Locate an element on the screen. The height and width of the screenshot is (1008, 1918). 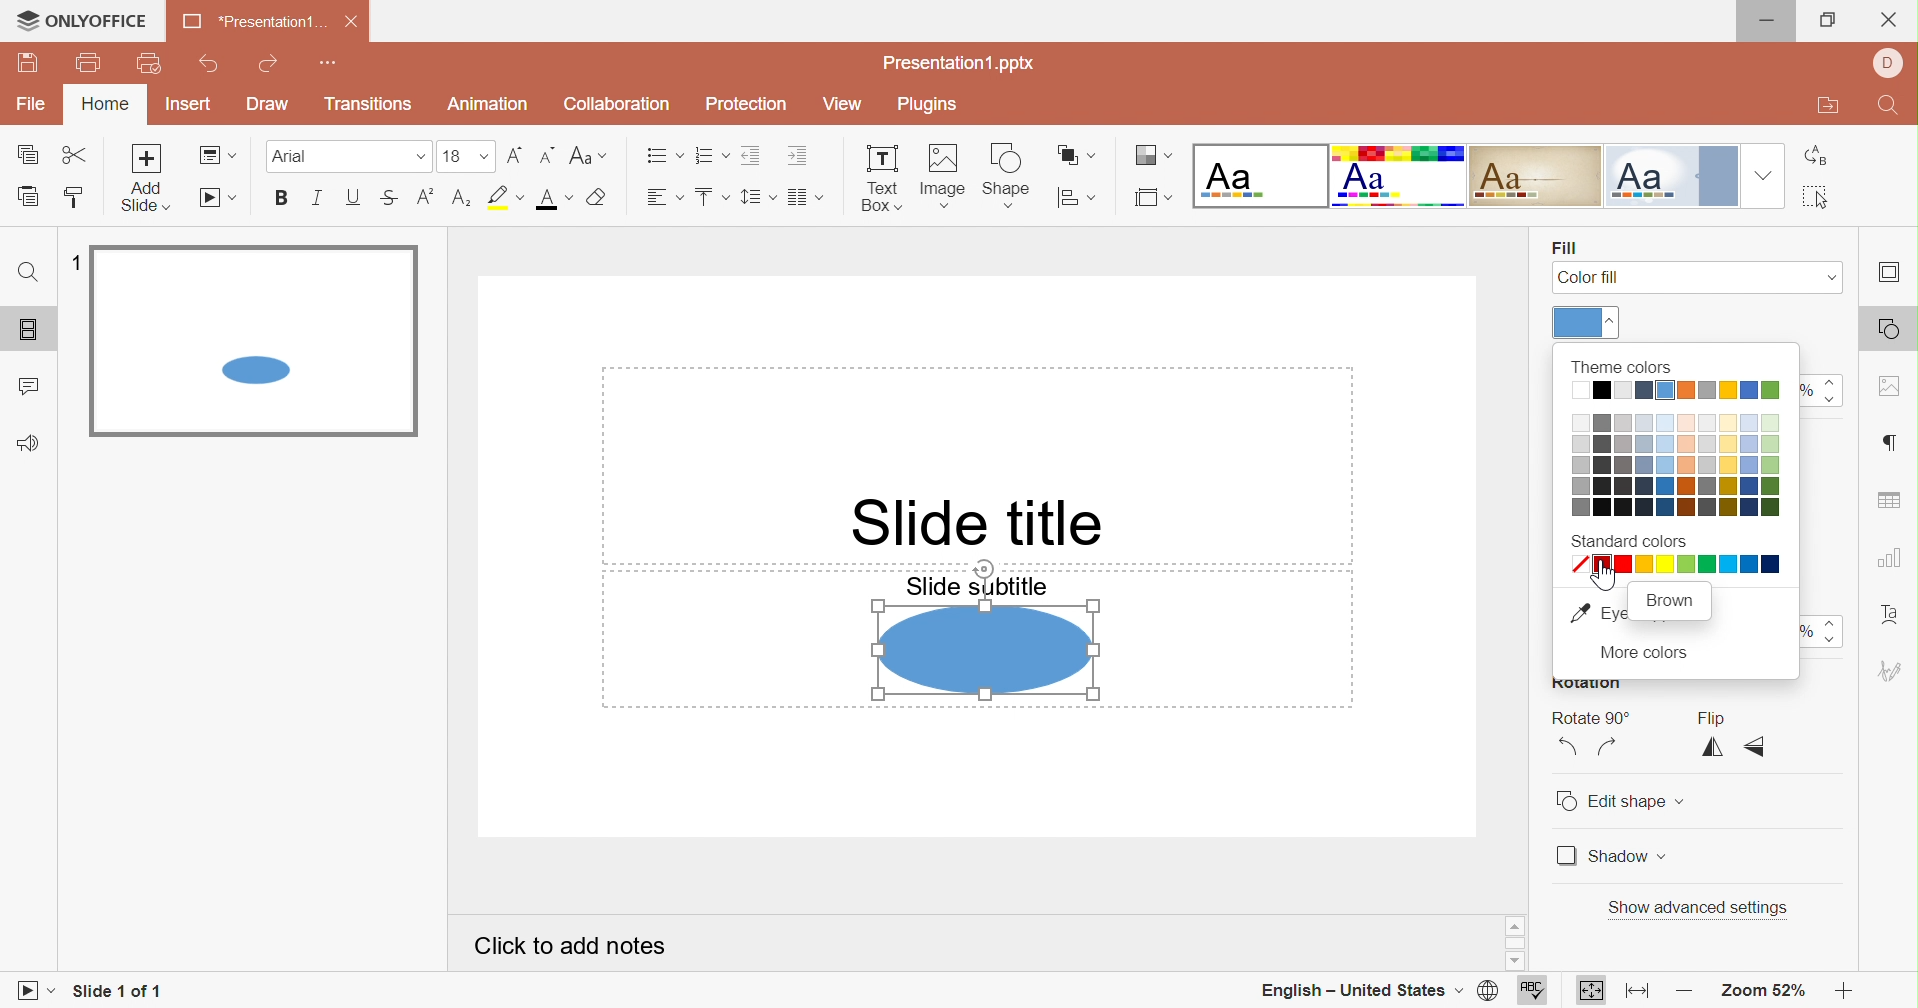
Redo is located at coordinates (271, 66).